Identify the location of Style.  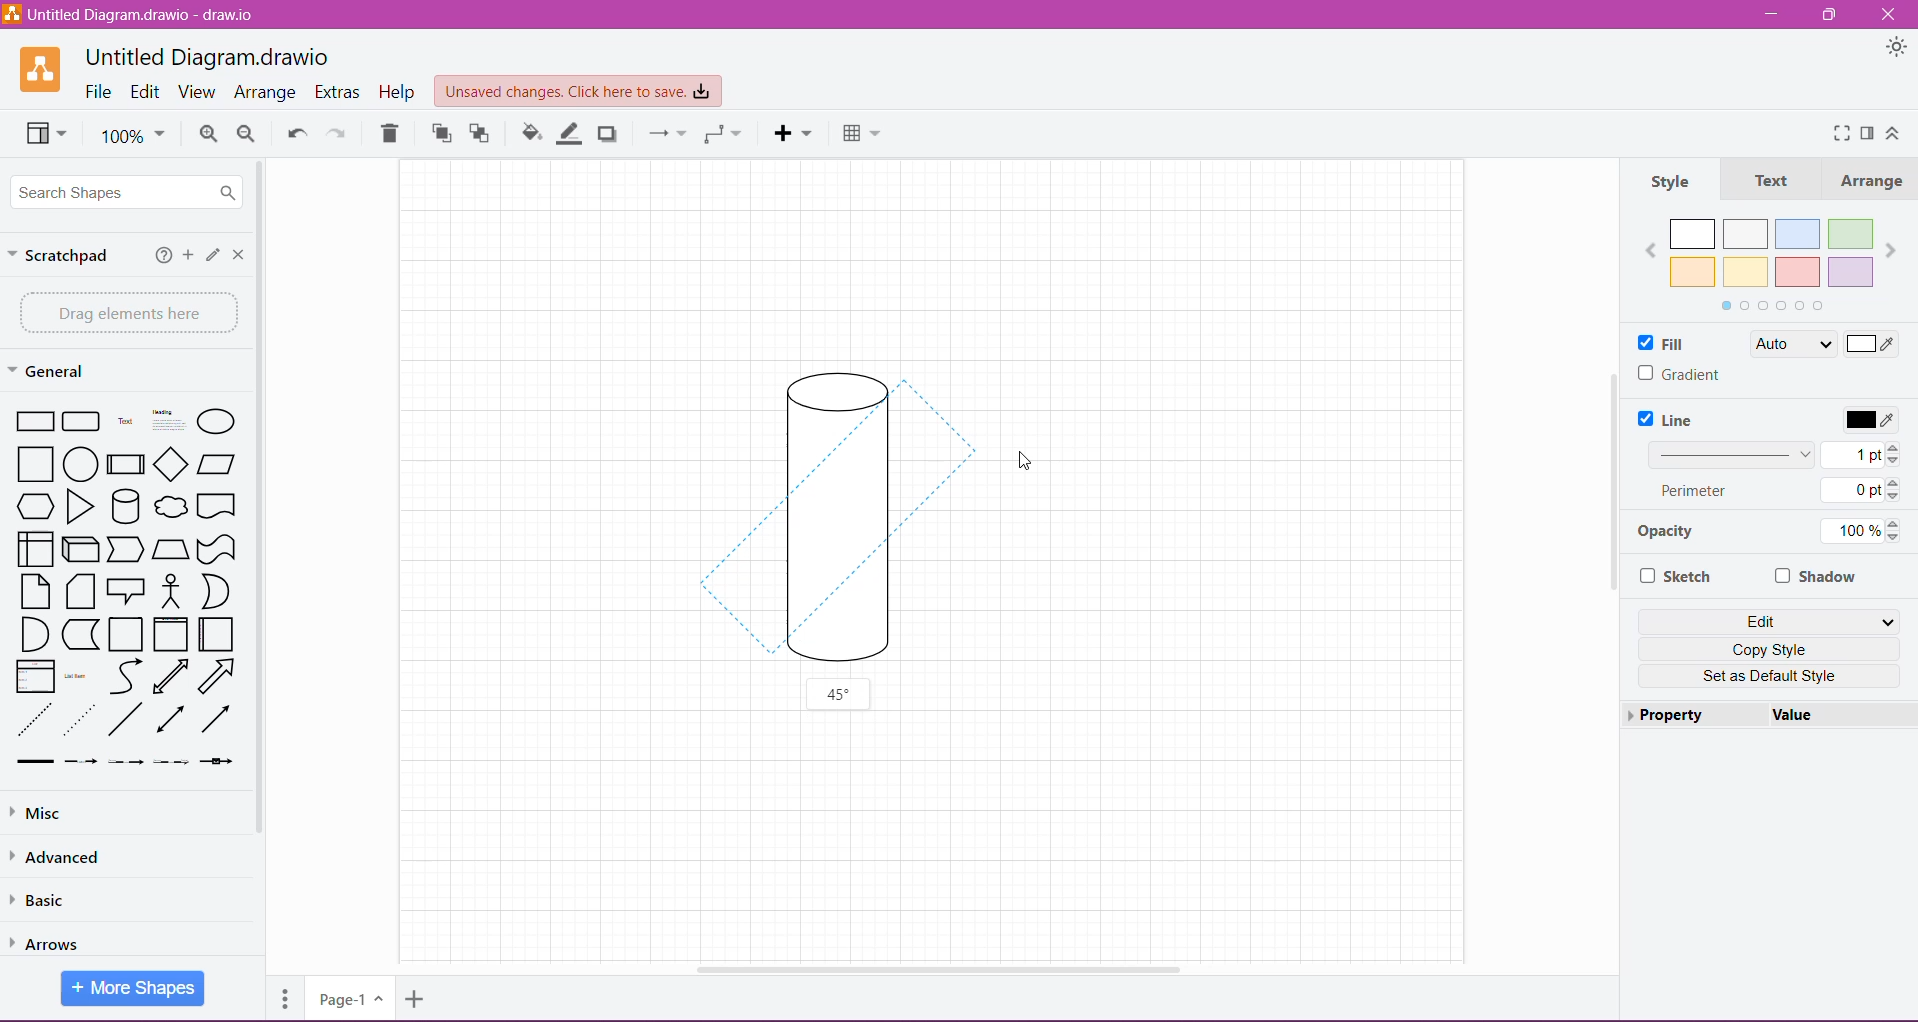
(1684, 179).